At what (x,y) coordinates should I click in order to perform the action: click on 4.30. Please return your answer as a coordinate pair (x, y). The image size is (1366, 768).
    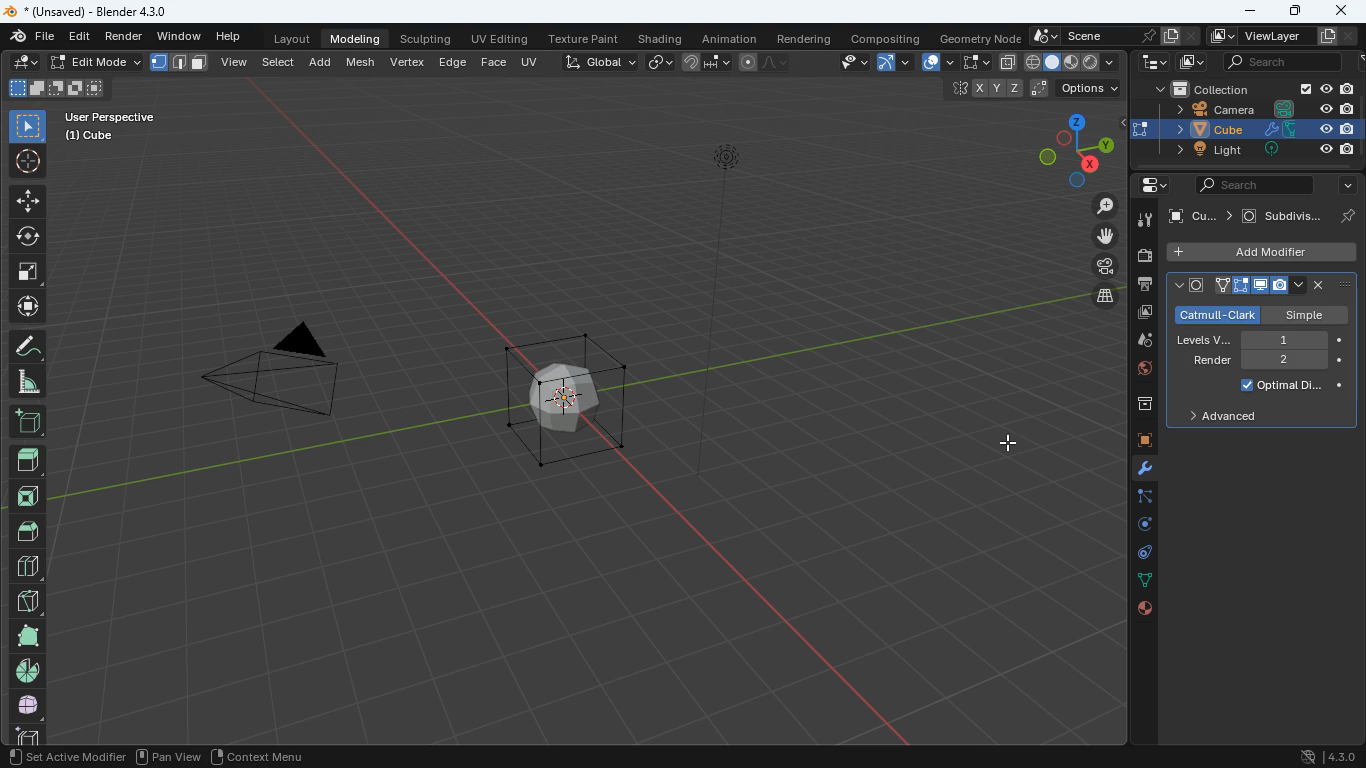
    Looking at the image, I should click on (1324, 755).